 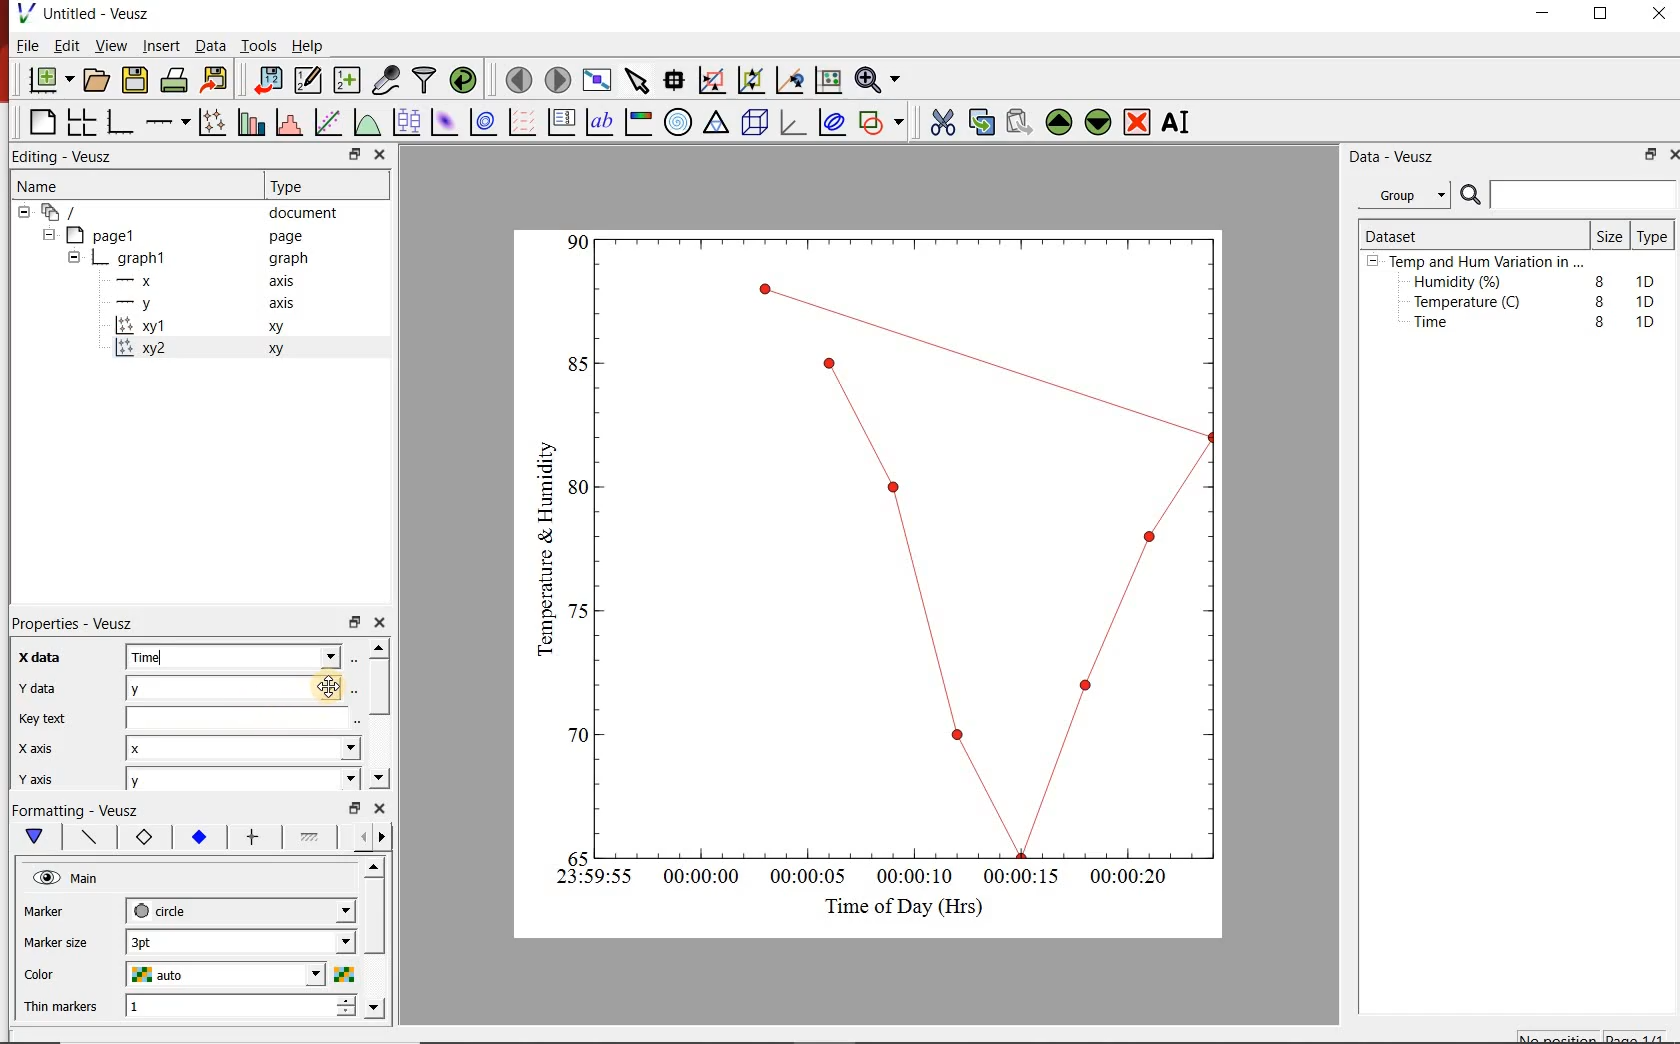 I want to click on Main, so click(x=99, y=881).